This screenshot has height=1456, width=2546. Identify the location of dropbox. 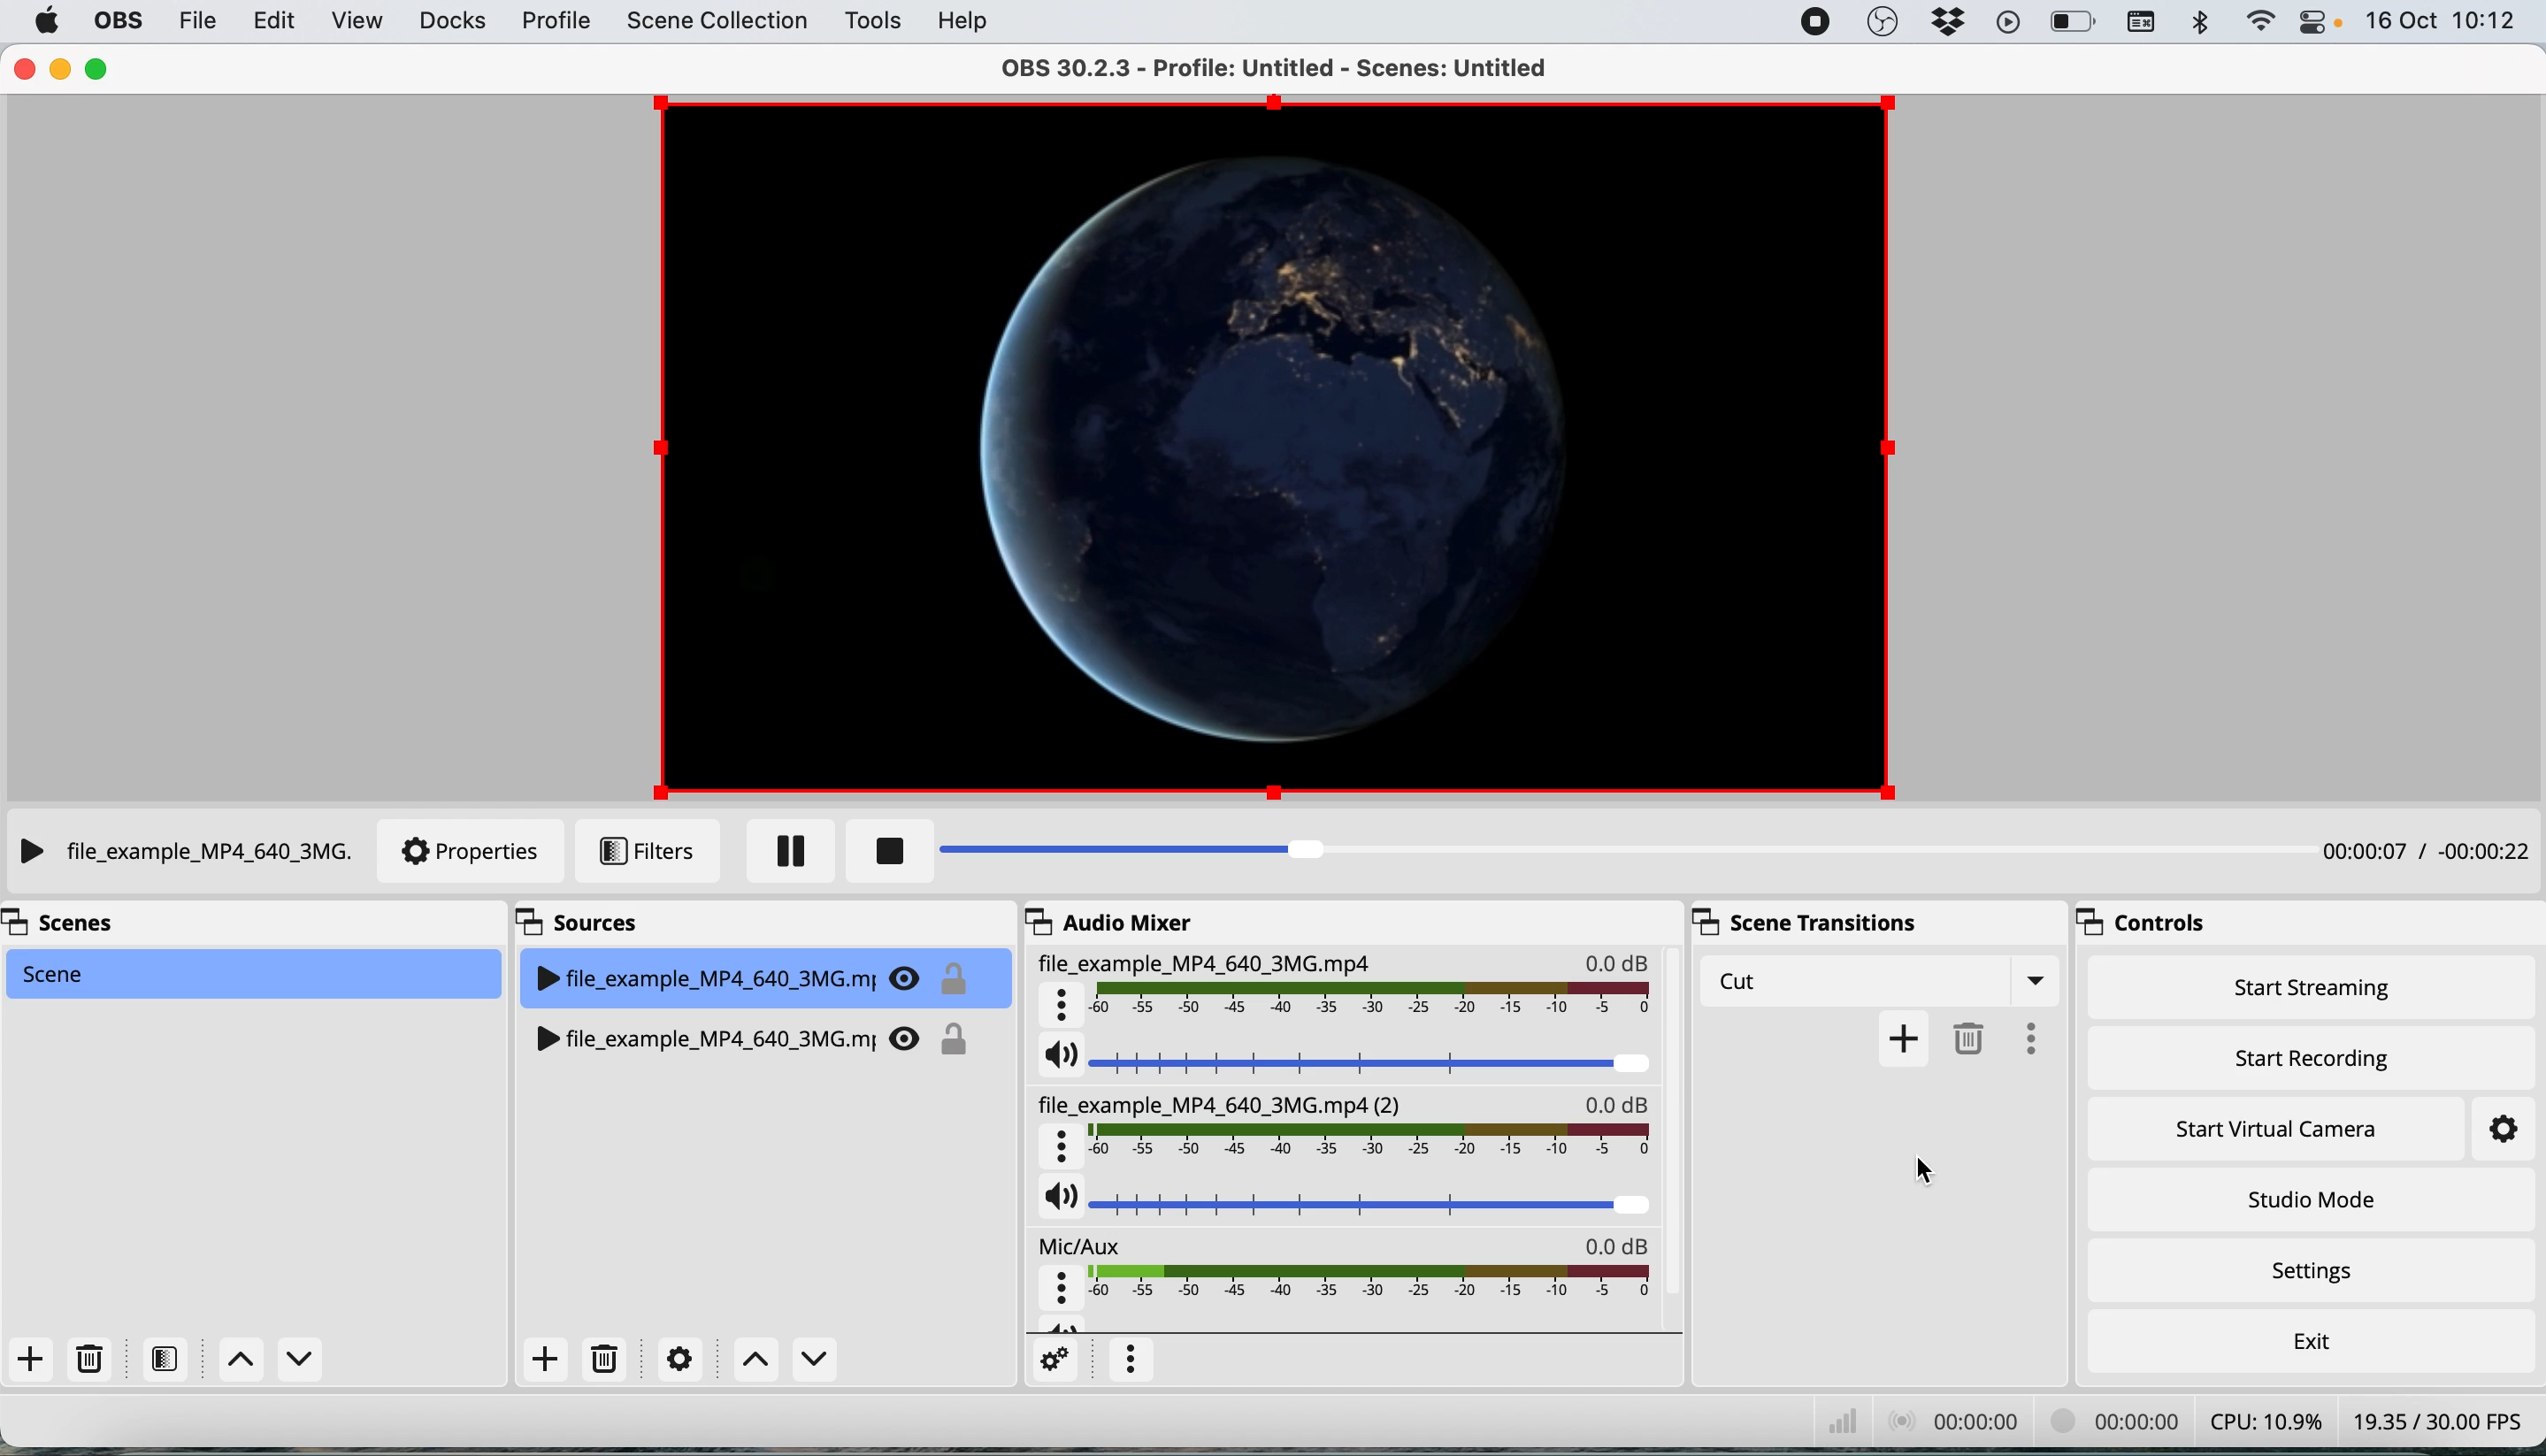
(1950, 19).